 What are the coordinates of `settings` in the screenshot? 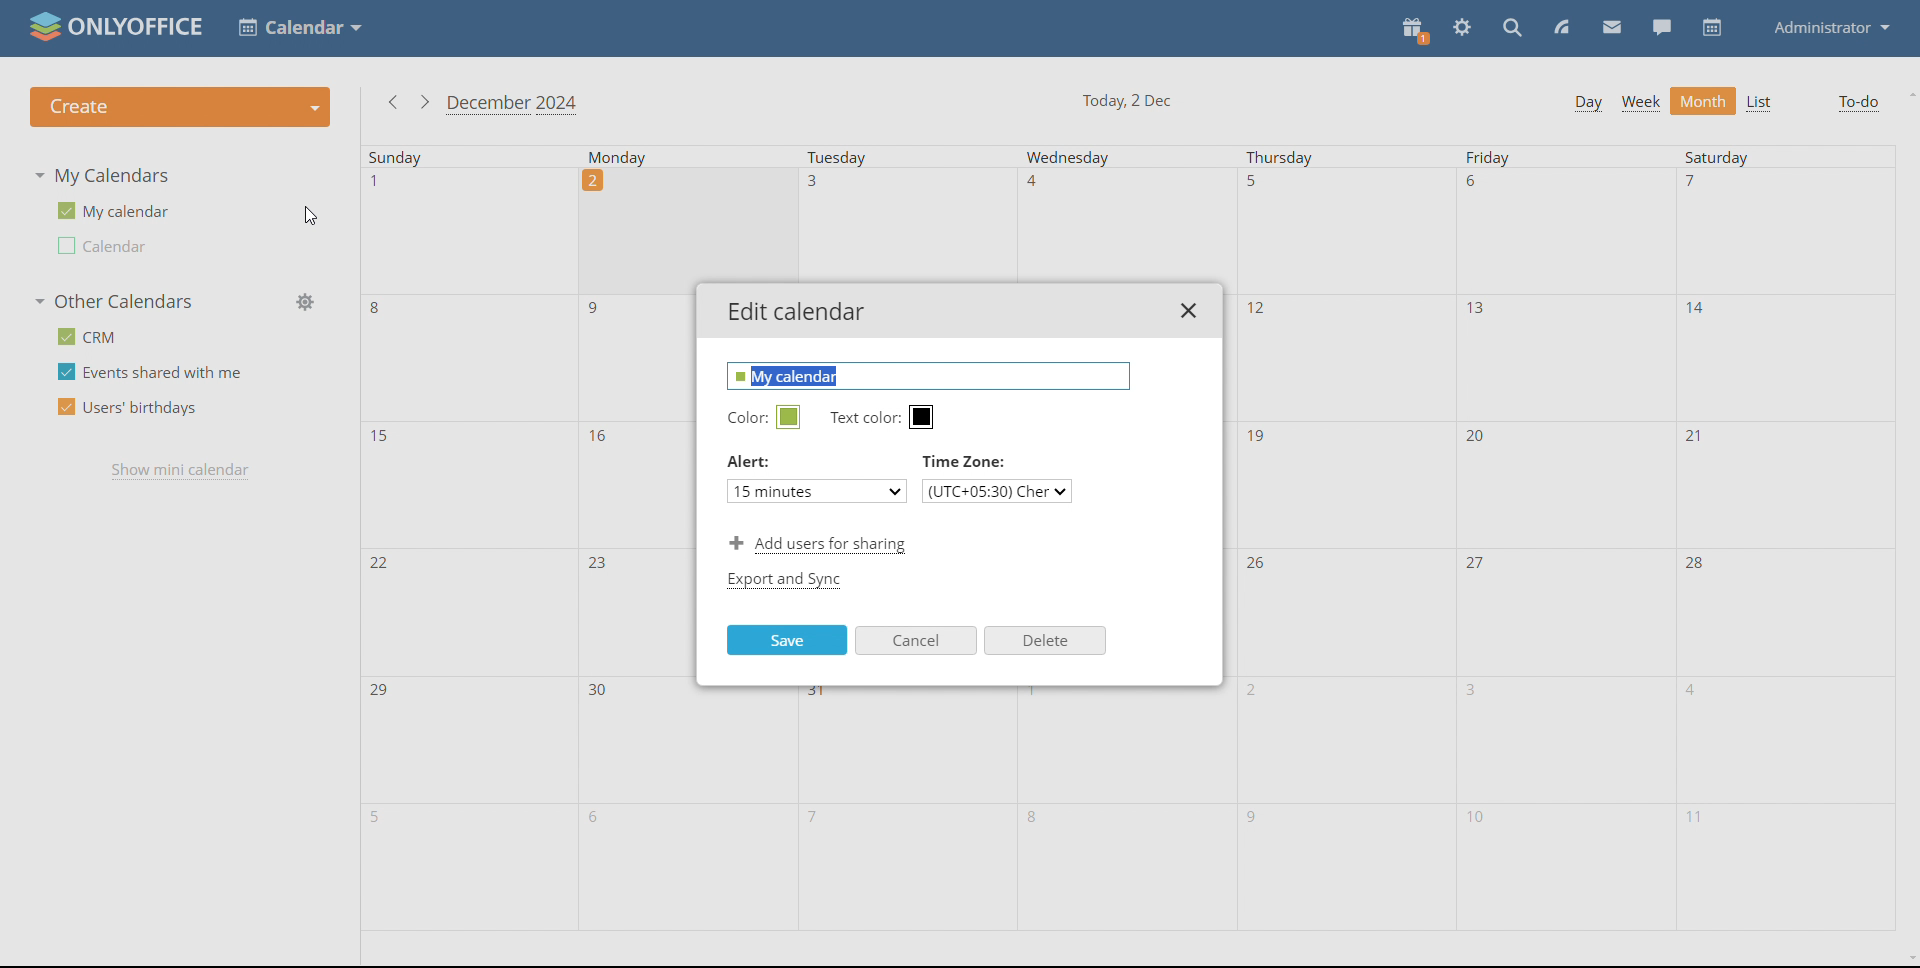 It's located at (1466, 31).